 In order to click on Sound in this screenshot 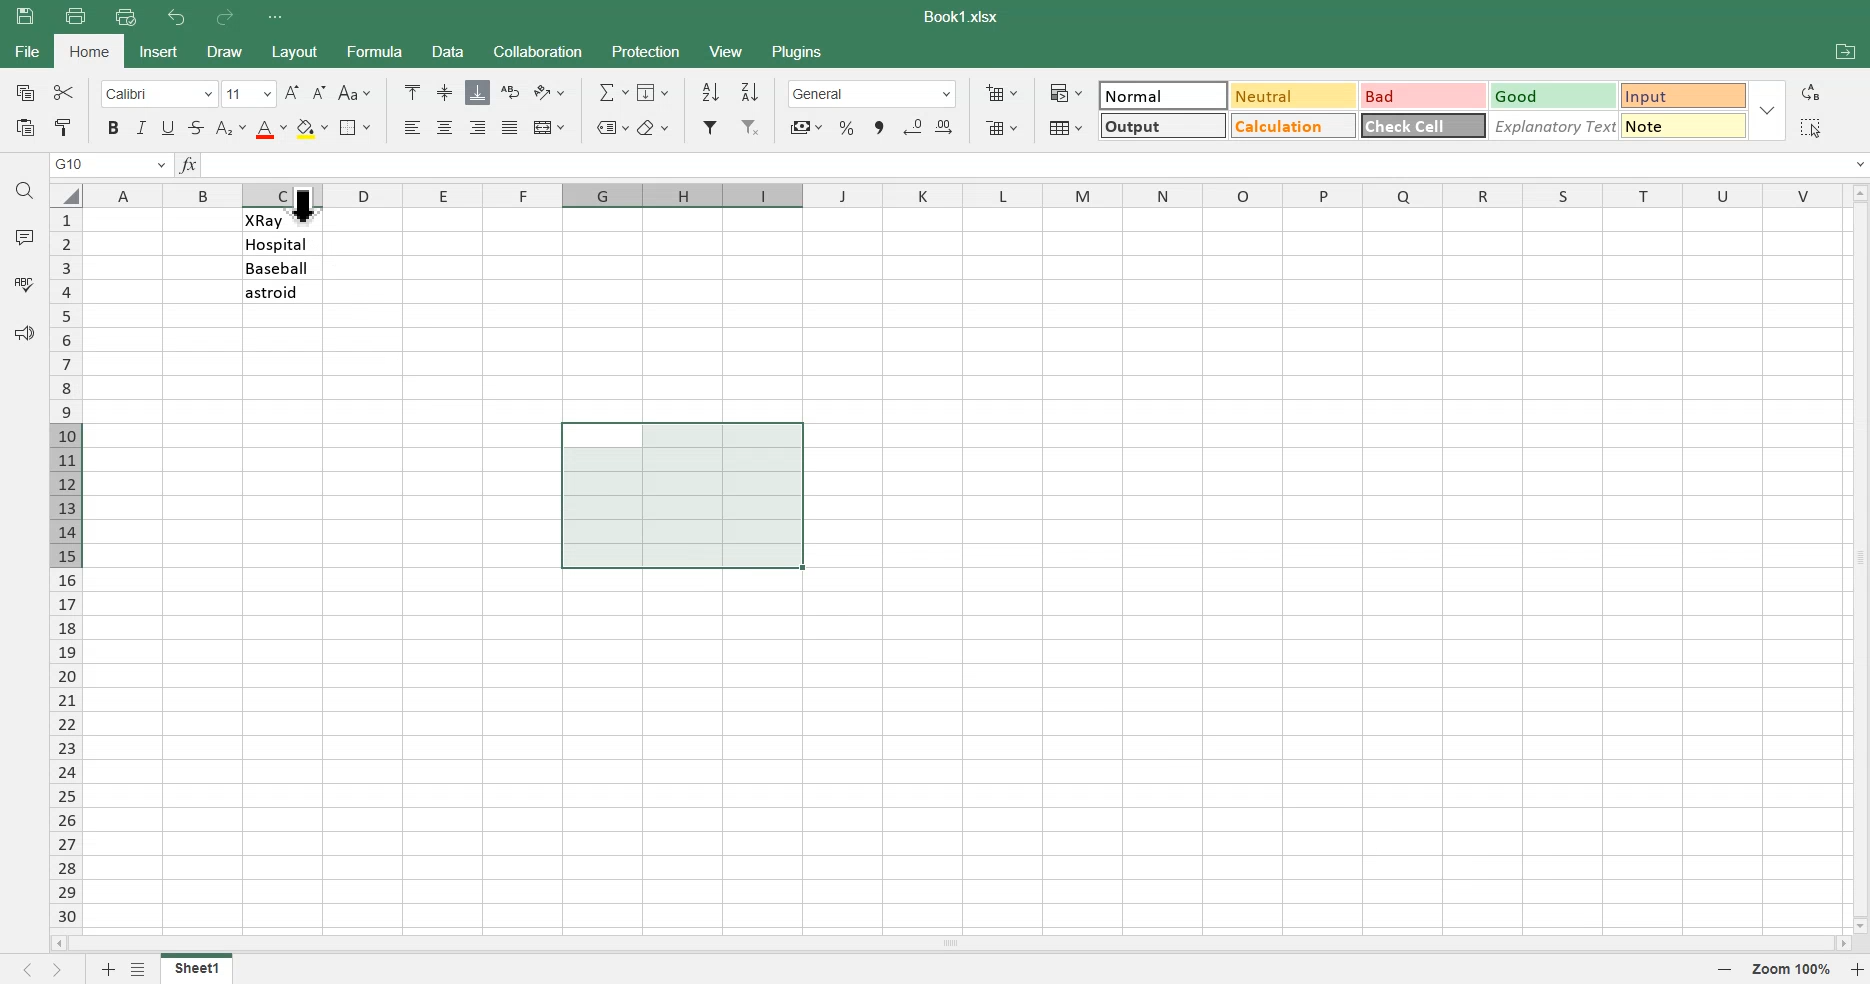, I will do `click(24, 332)`.